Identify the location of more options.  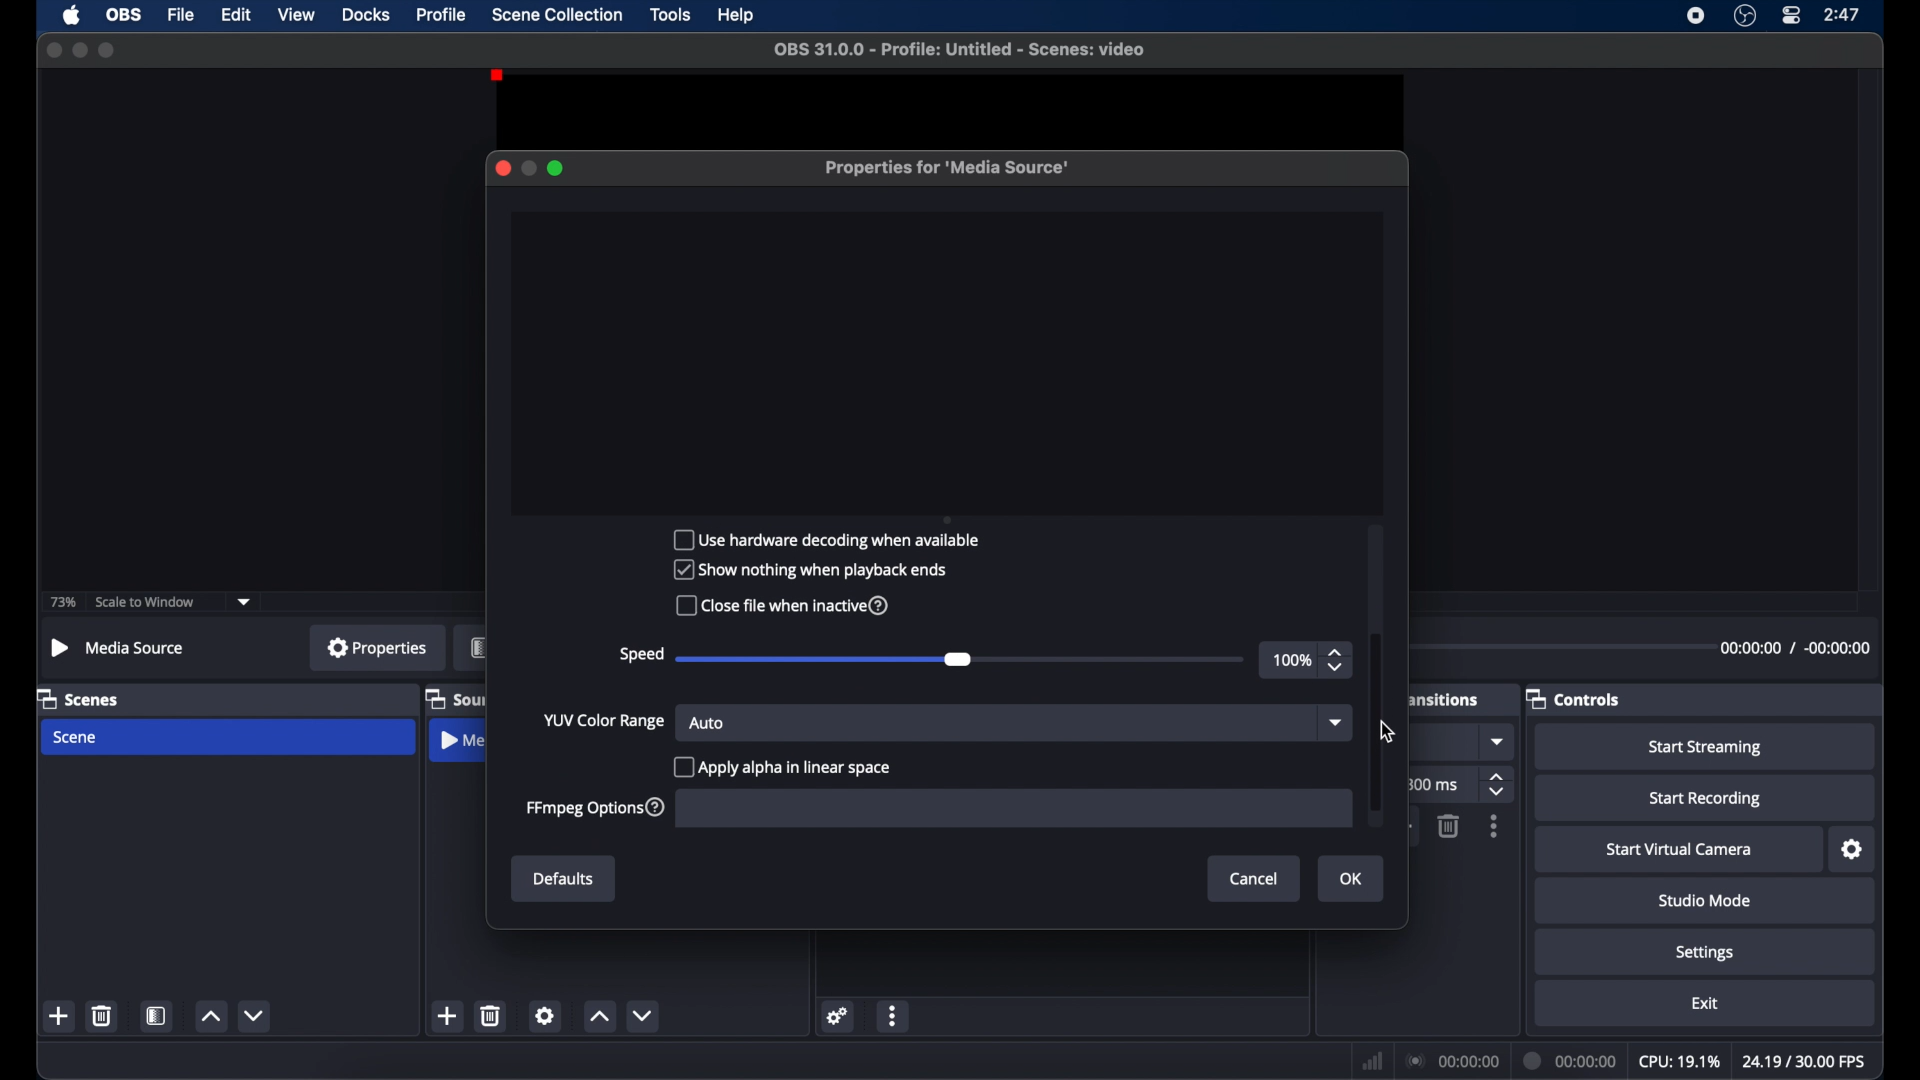
(894, 1015).